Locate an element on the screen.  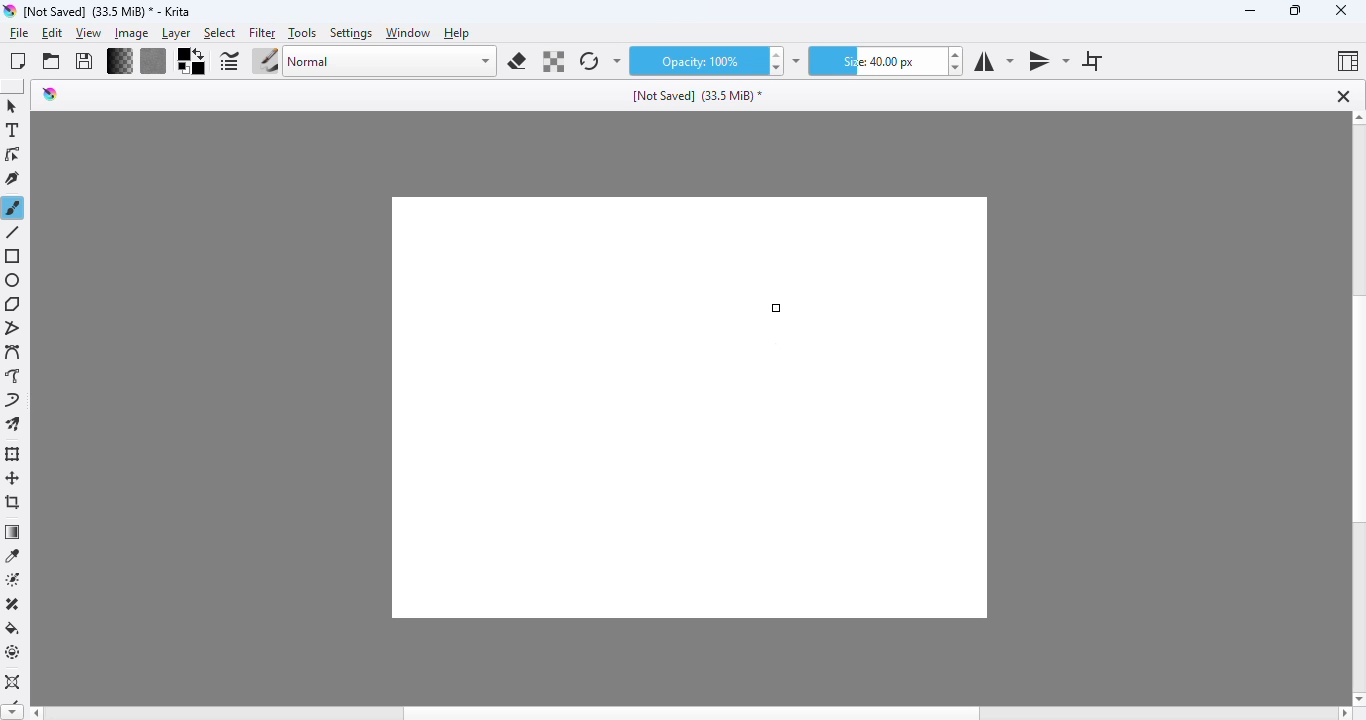
assistant tool is located at coordinates (13, 681).